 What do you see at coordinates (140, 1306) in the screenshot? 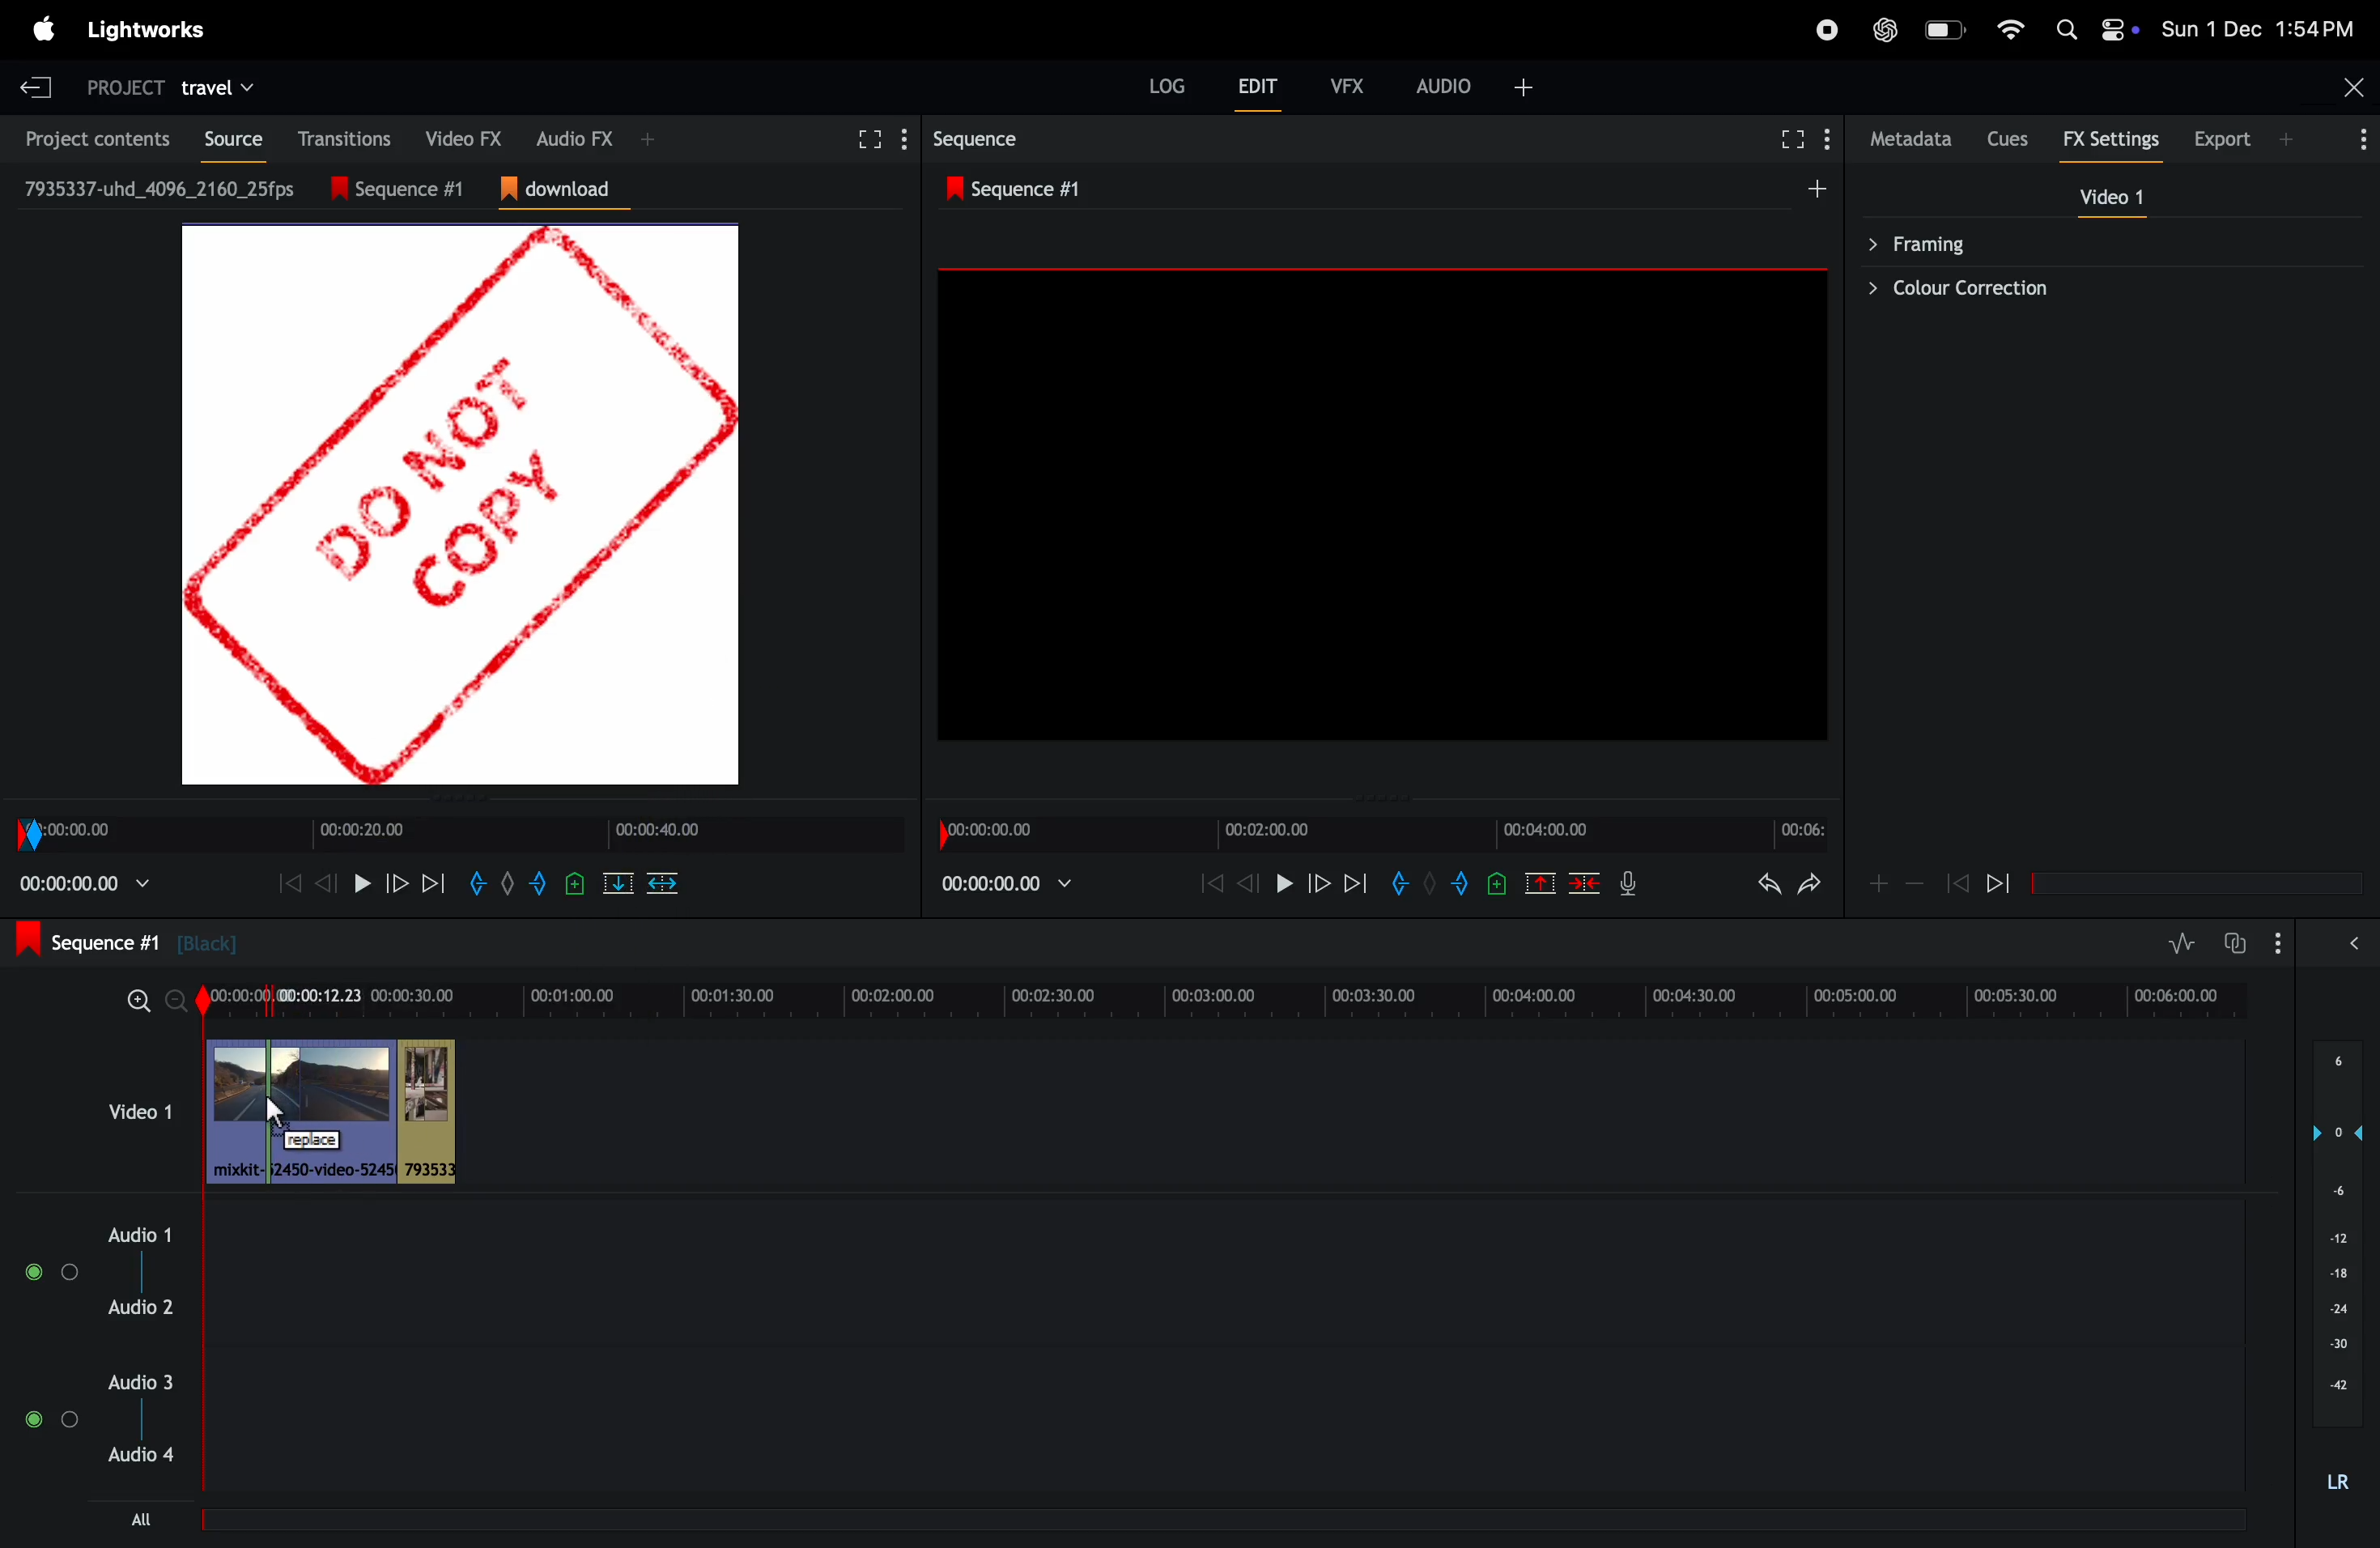
I see `audio 2` at bounding box center [140, 1306].